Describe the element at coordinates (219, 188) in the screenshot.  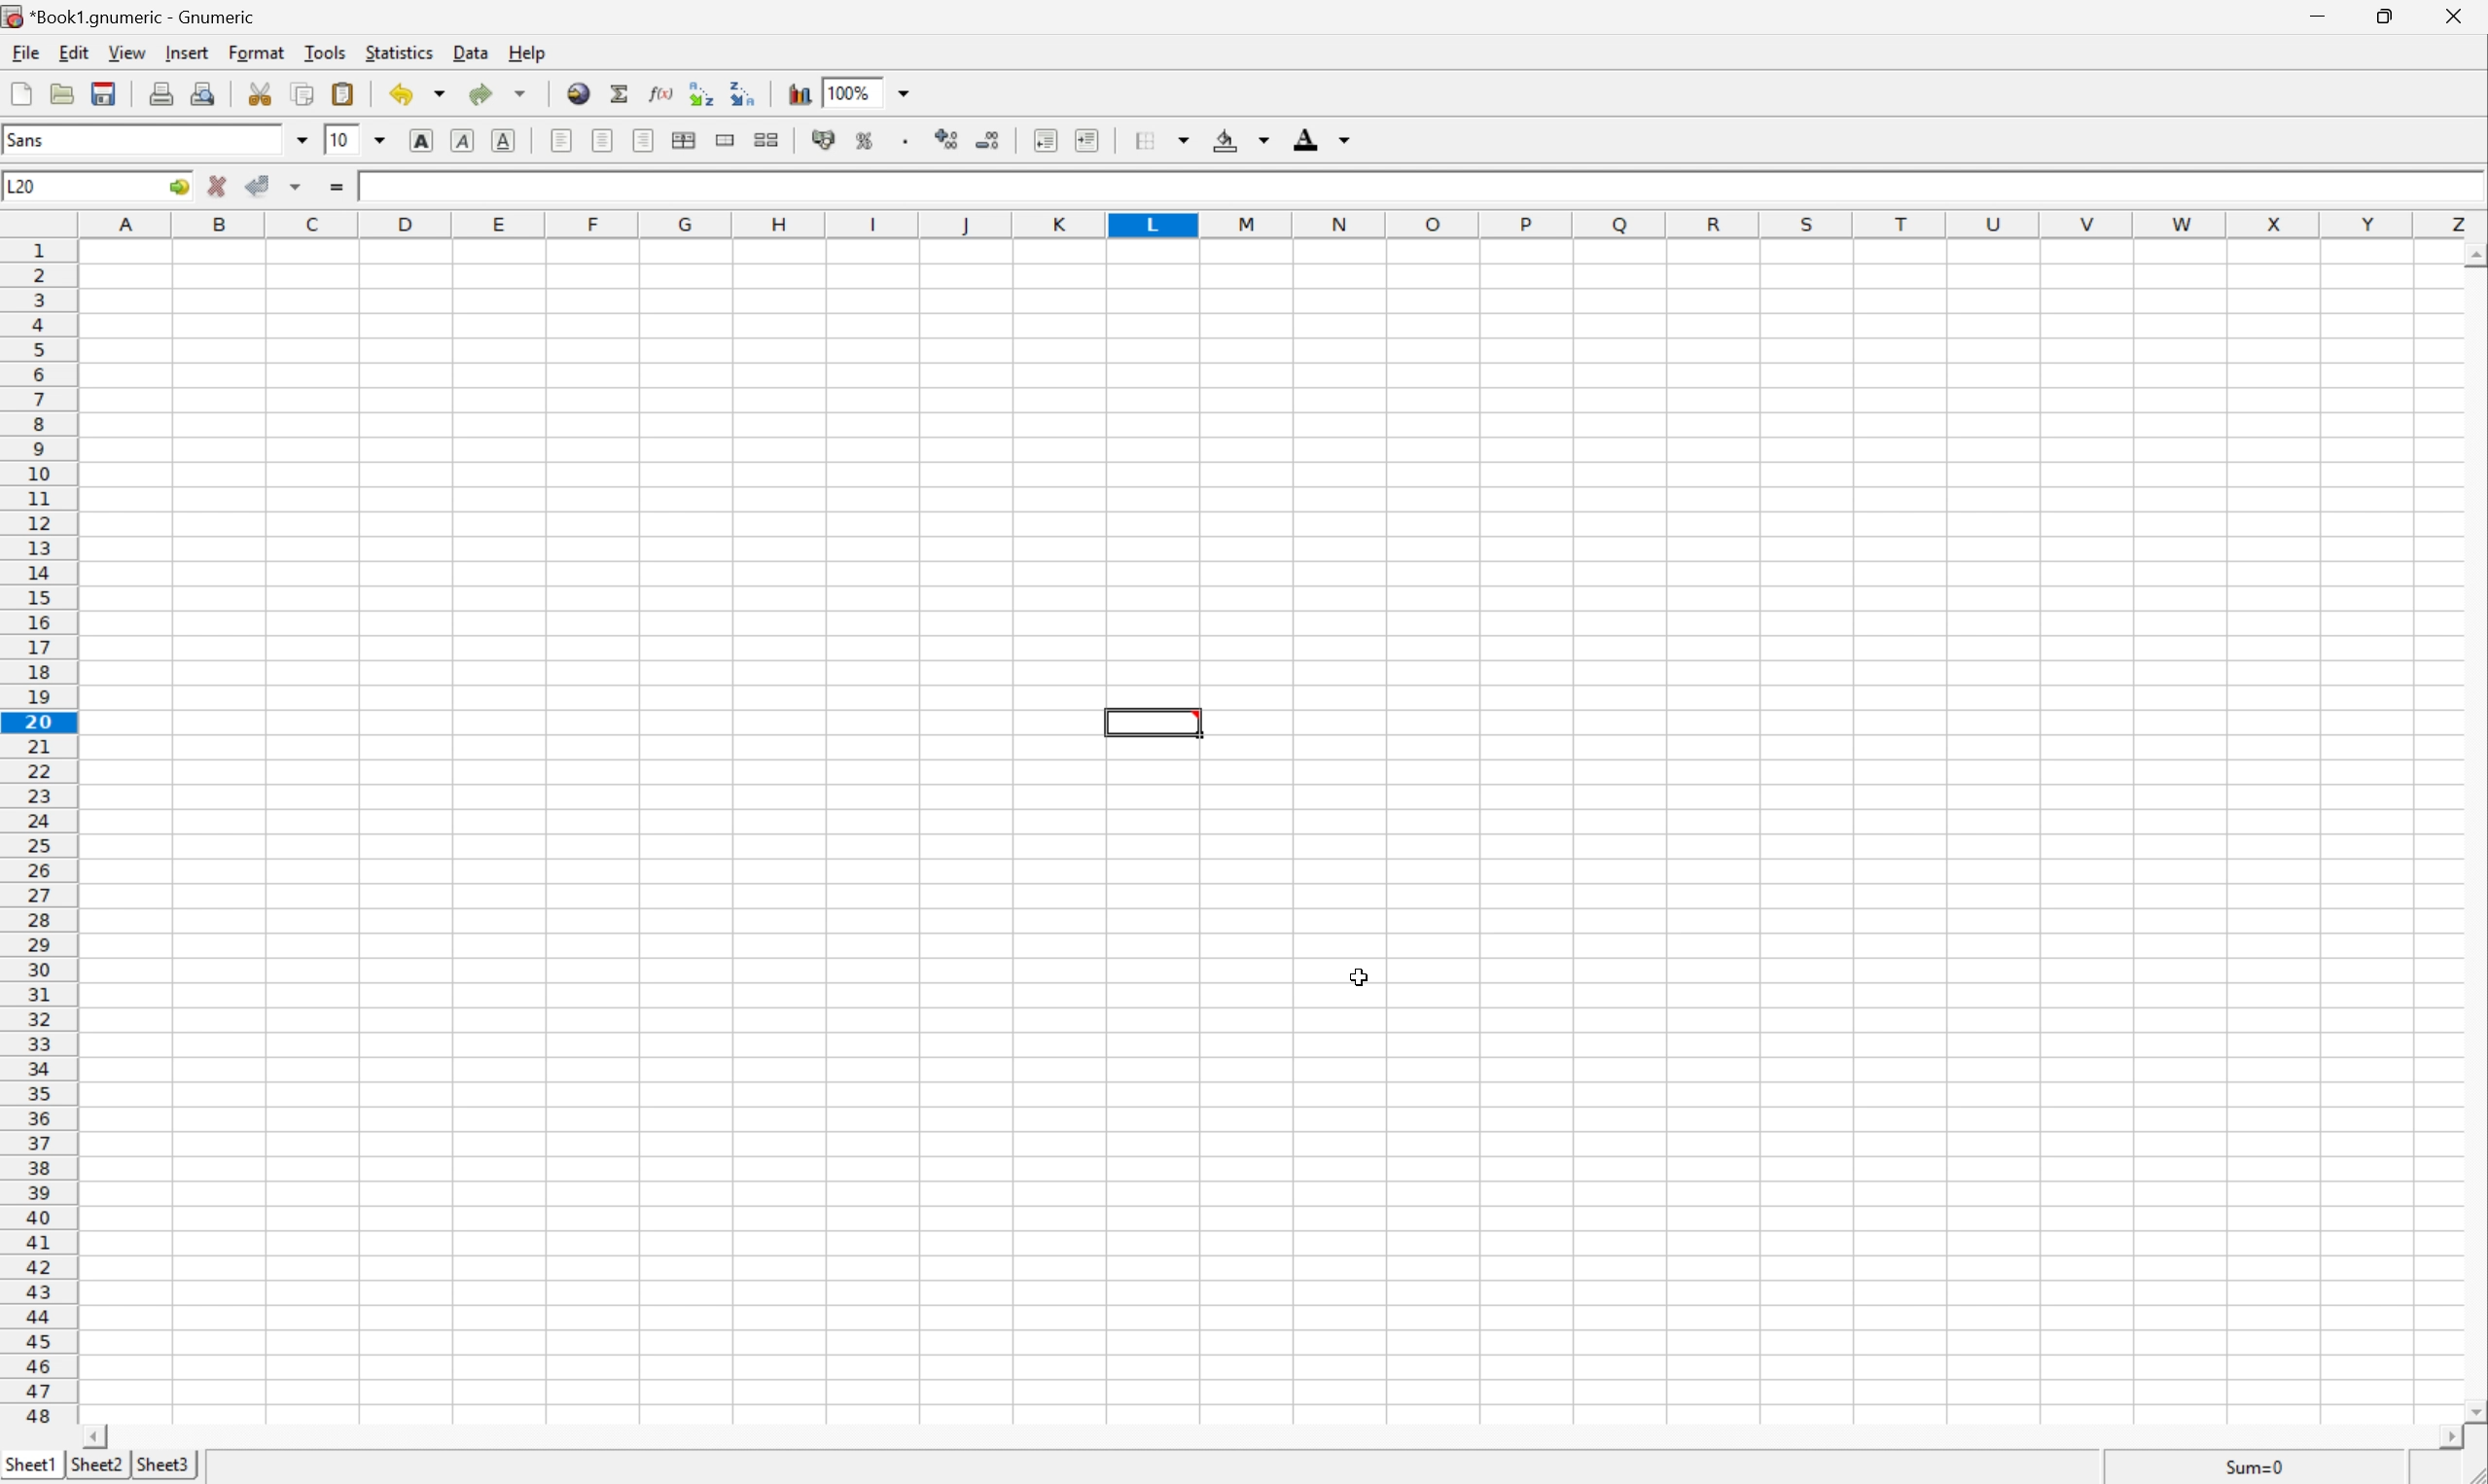
I see `Cancel changes` at that location.